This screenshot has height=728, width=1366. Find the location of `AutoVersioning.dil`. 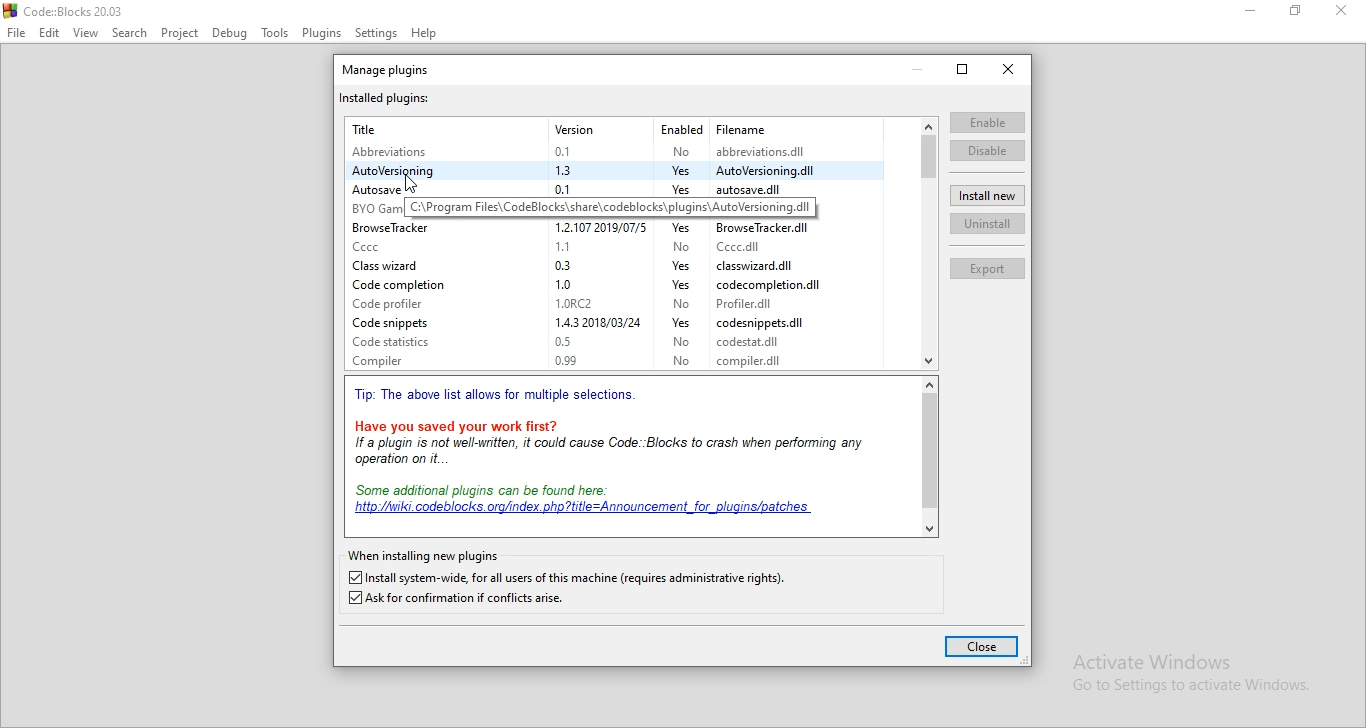

AutoVersioning.dil is located at coordinates (773, 170).